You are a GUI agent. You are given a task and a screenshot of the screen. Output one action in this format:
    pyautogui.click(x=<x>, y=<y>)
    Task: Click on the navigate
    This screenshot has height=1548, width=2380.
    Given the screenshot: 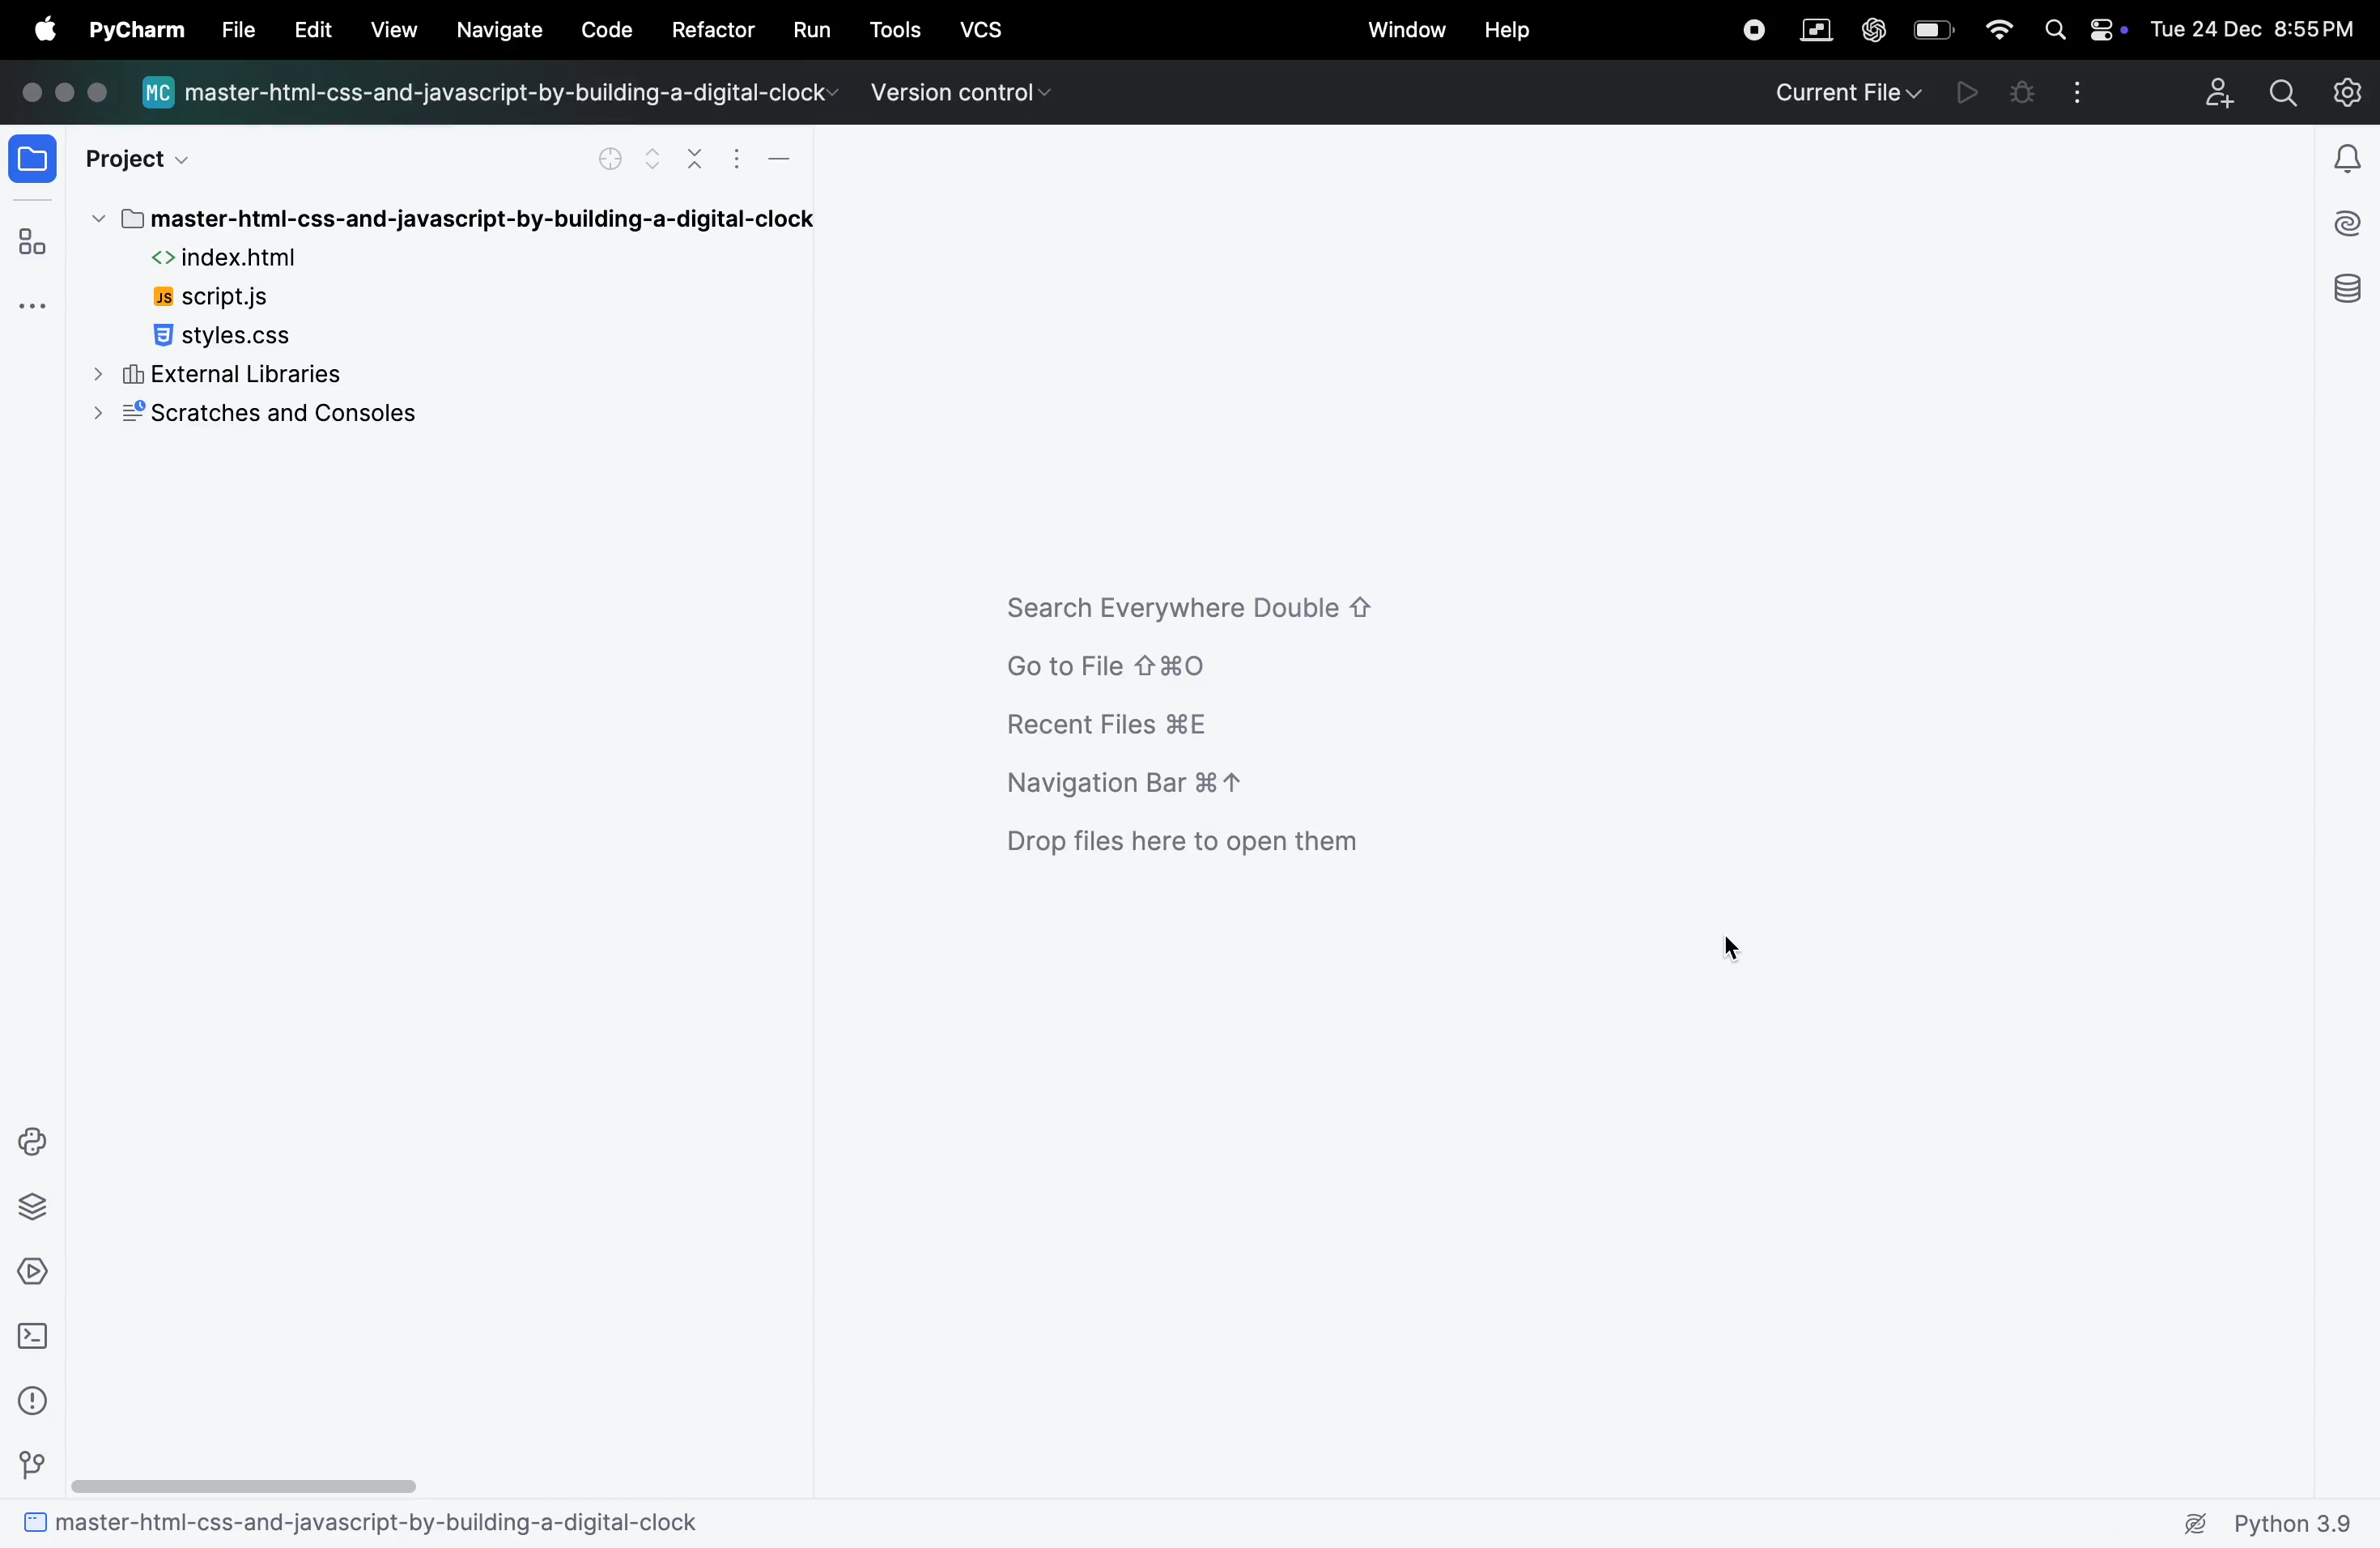 What is the action you would take?
    pyautogui.click(x=502, y=32)
    